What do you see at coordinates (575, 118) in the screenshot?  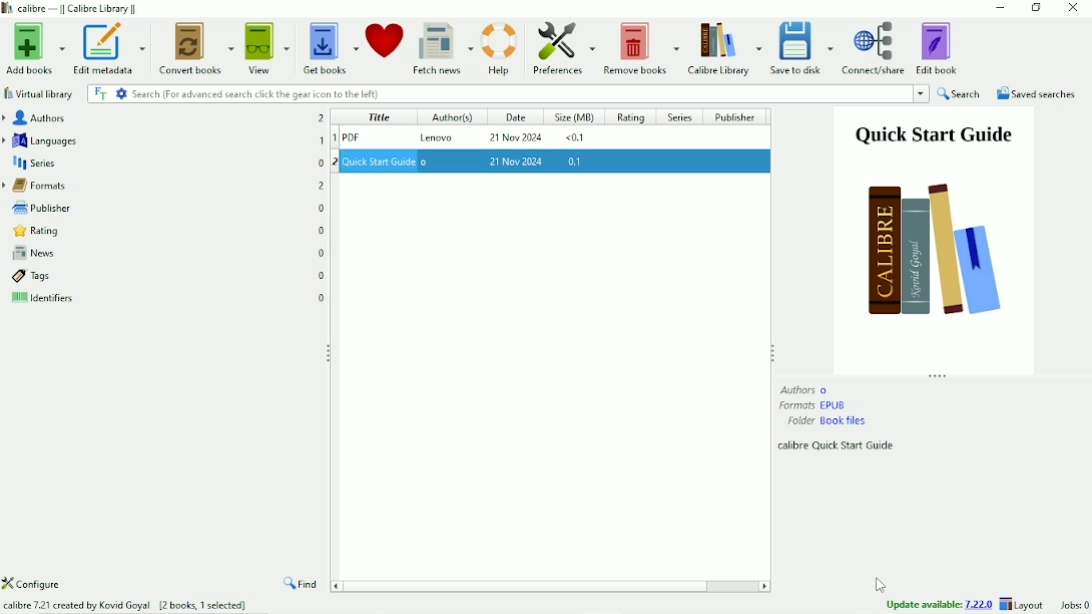 I see `Size` at bounding box center [575, 118].